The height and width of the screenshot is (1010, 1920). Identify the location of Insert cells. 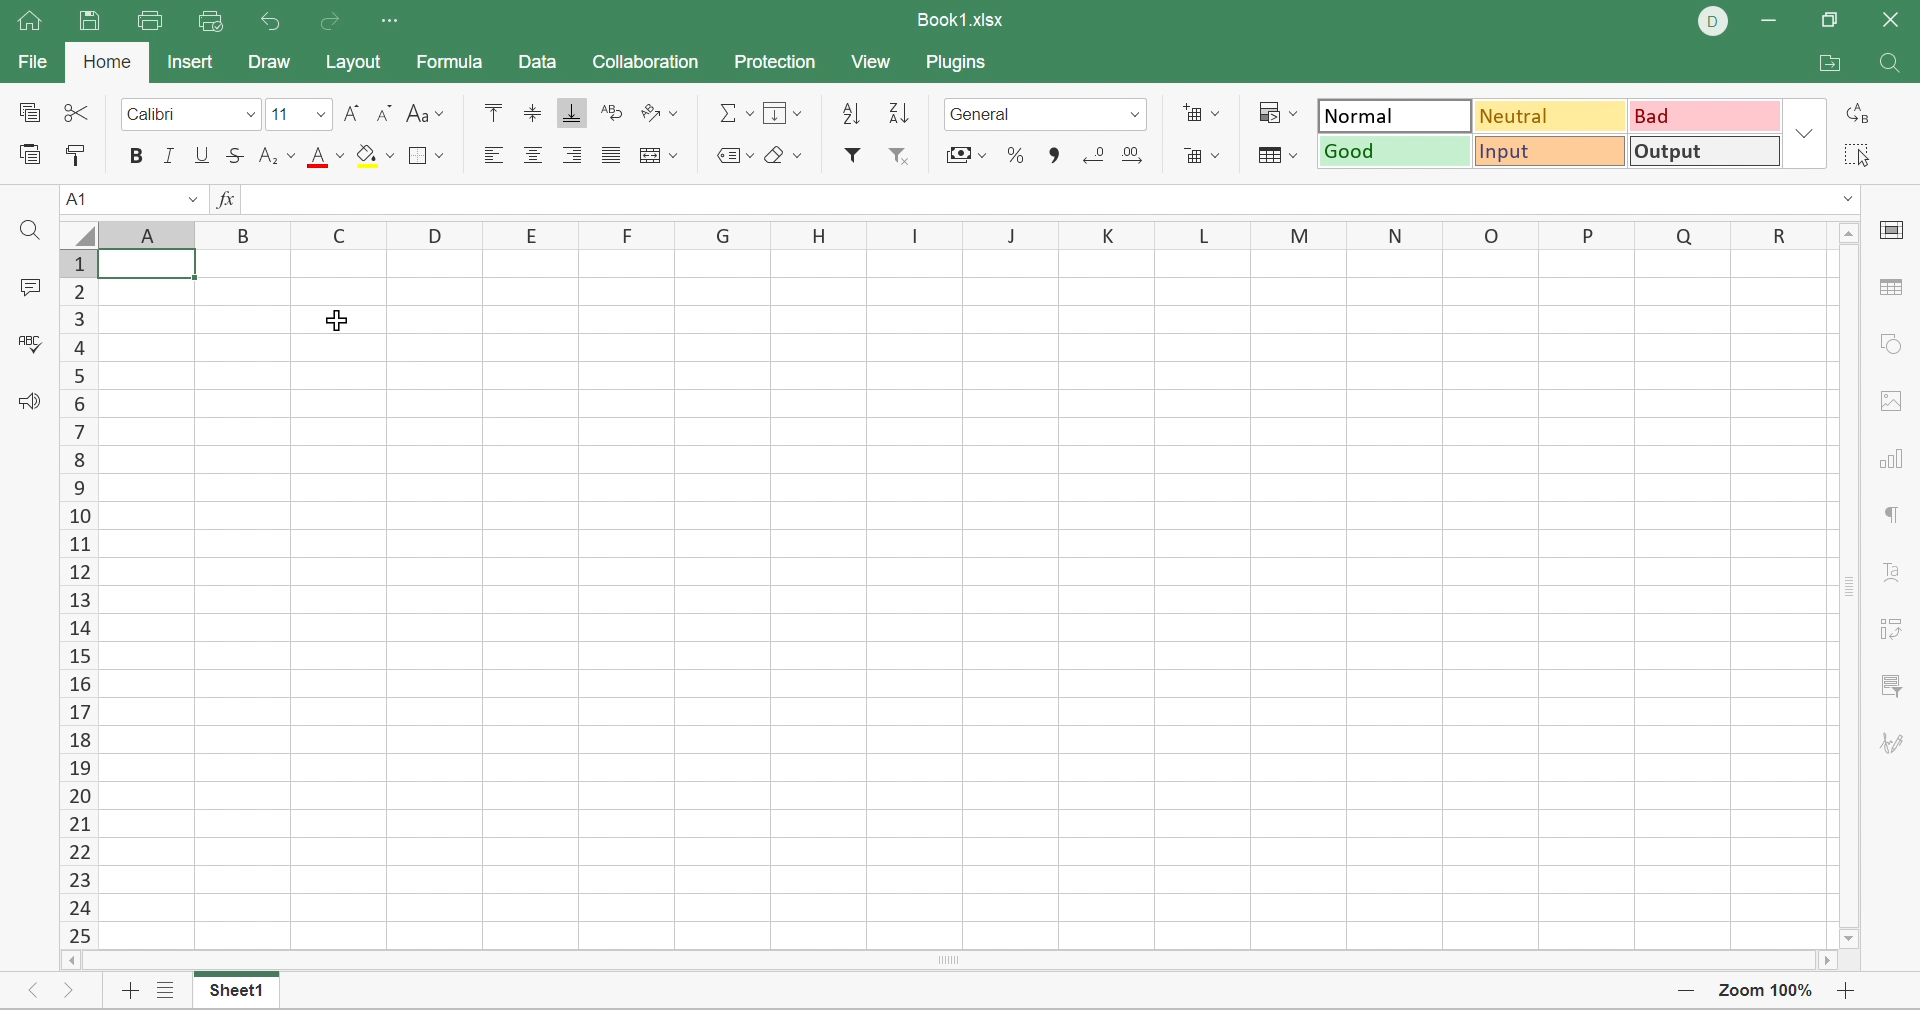
(1202, 113).